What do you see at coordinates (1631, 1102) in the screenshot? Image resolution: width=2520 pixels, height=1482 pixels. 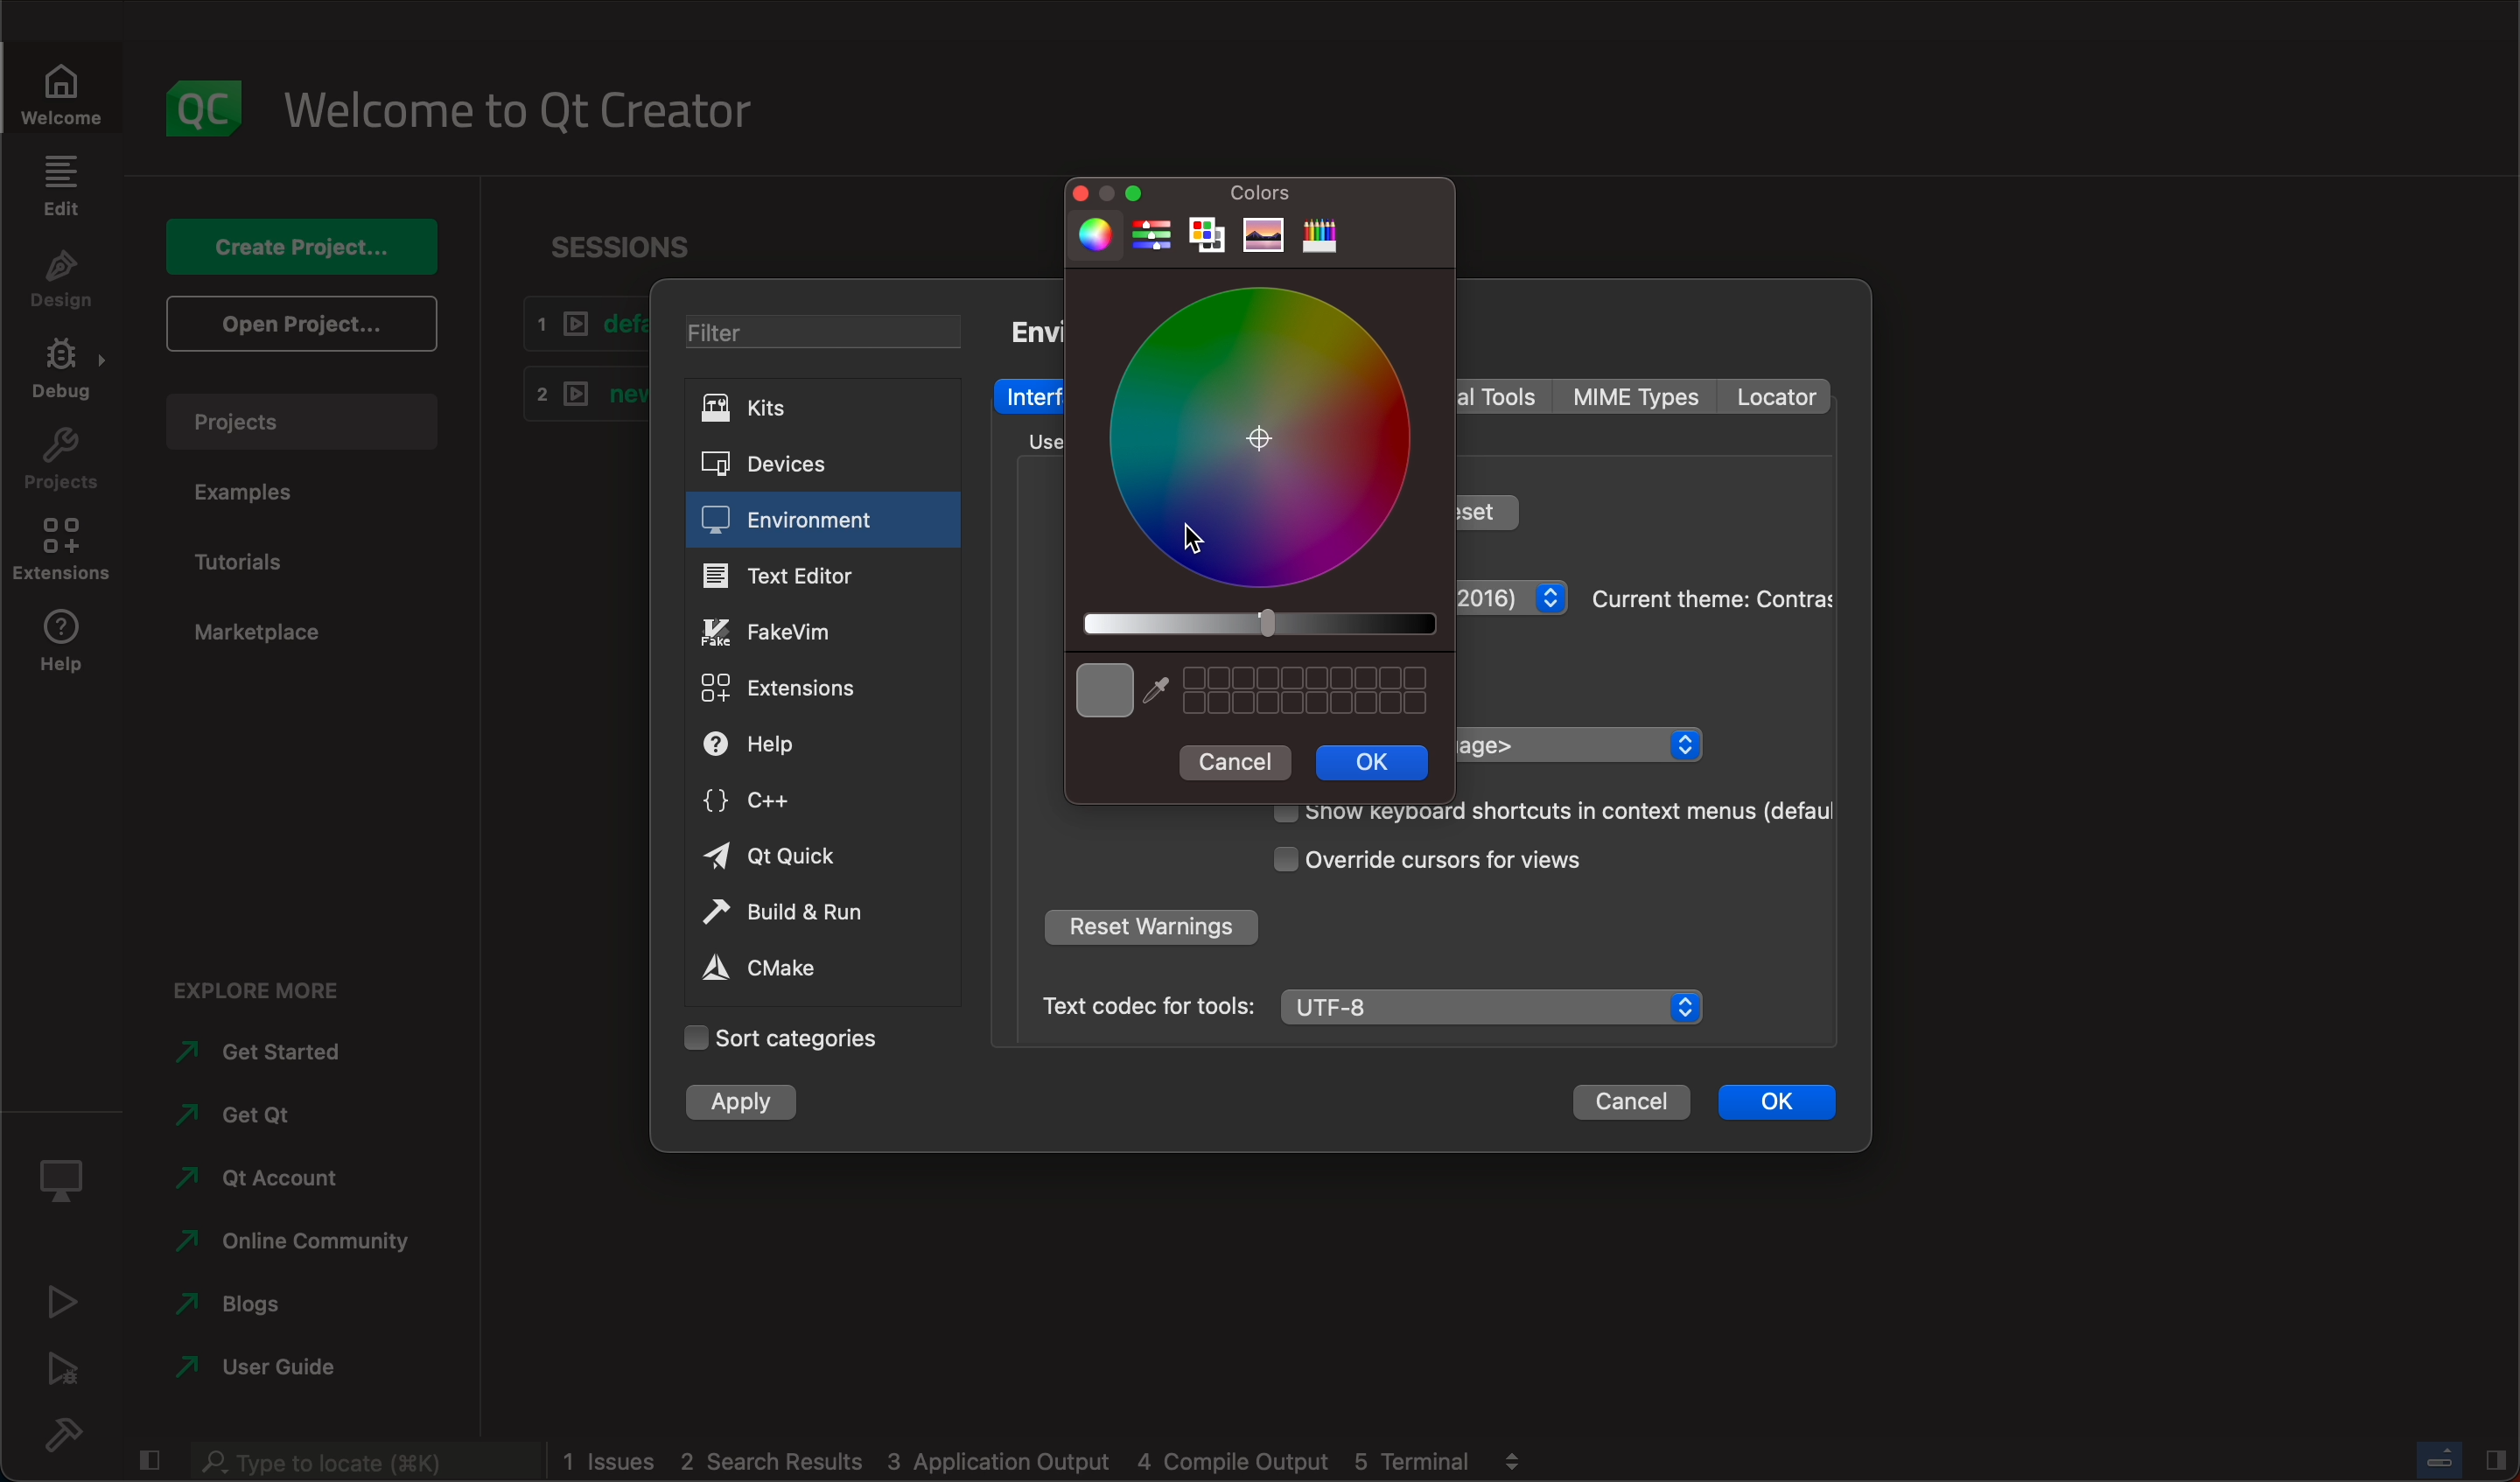 I see `cancel` at bounding box center [1631, 1102].